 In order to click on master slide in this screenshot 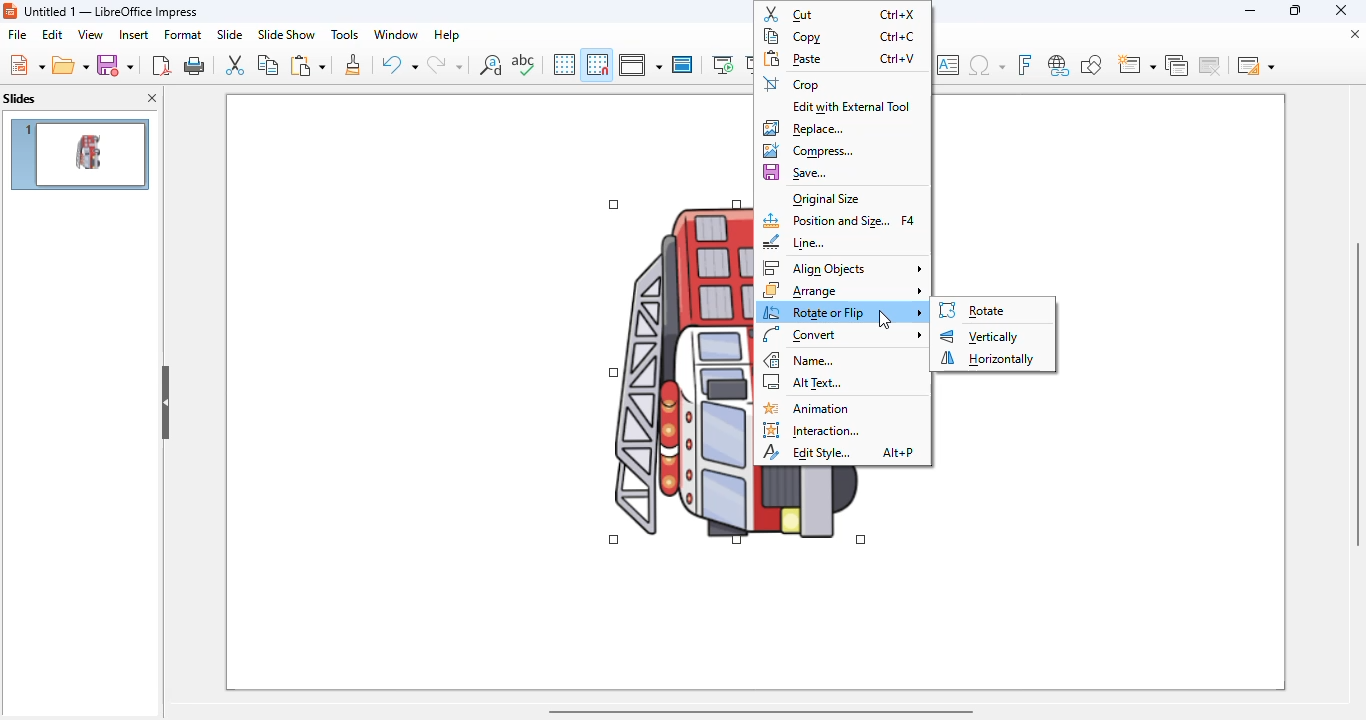, I will do `click(683, 64)`.